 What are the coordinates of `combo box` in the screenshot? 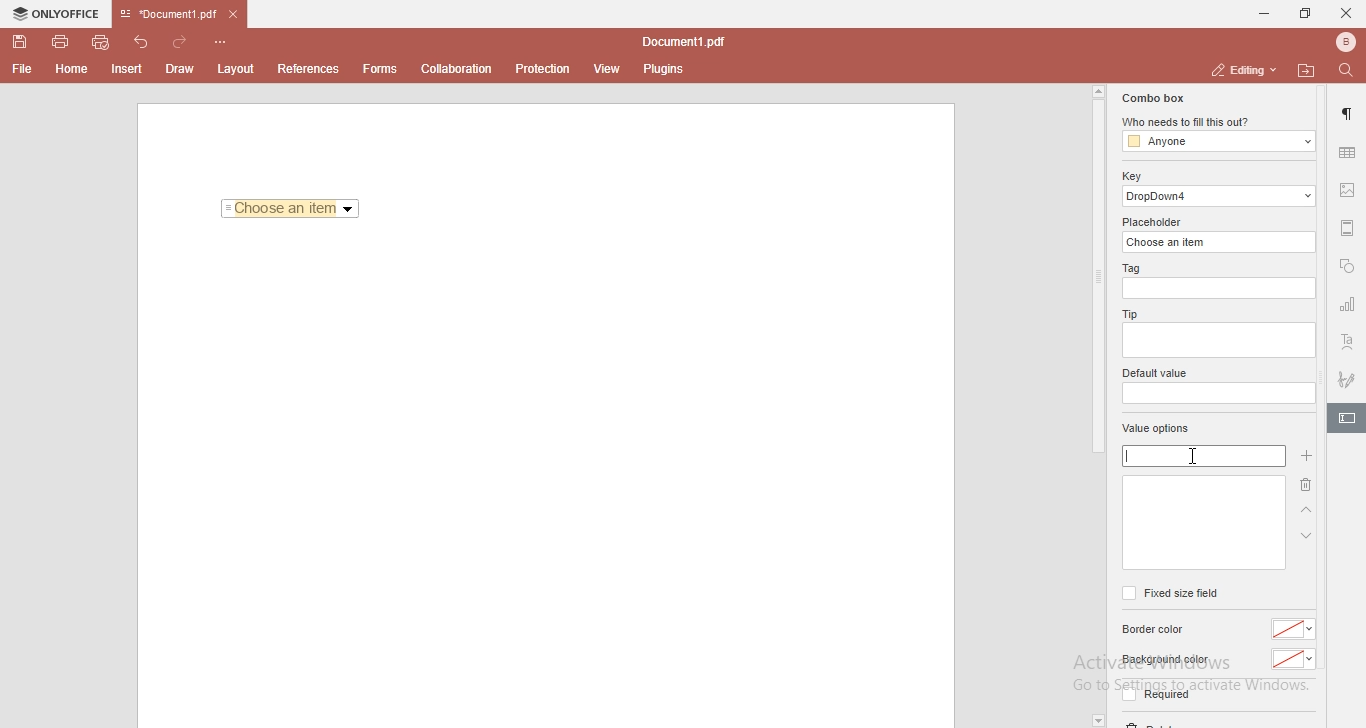 It's located at (1151, 98).